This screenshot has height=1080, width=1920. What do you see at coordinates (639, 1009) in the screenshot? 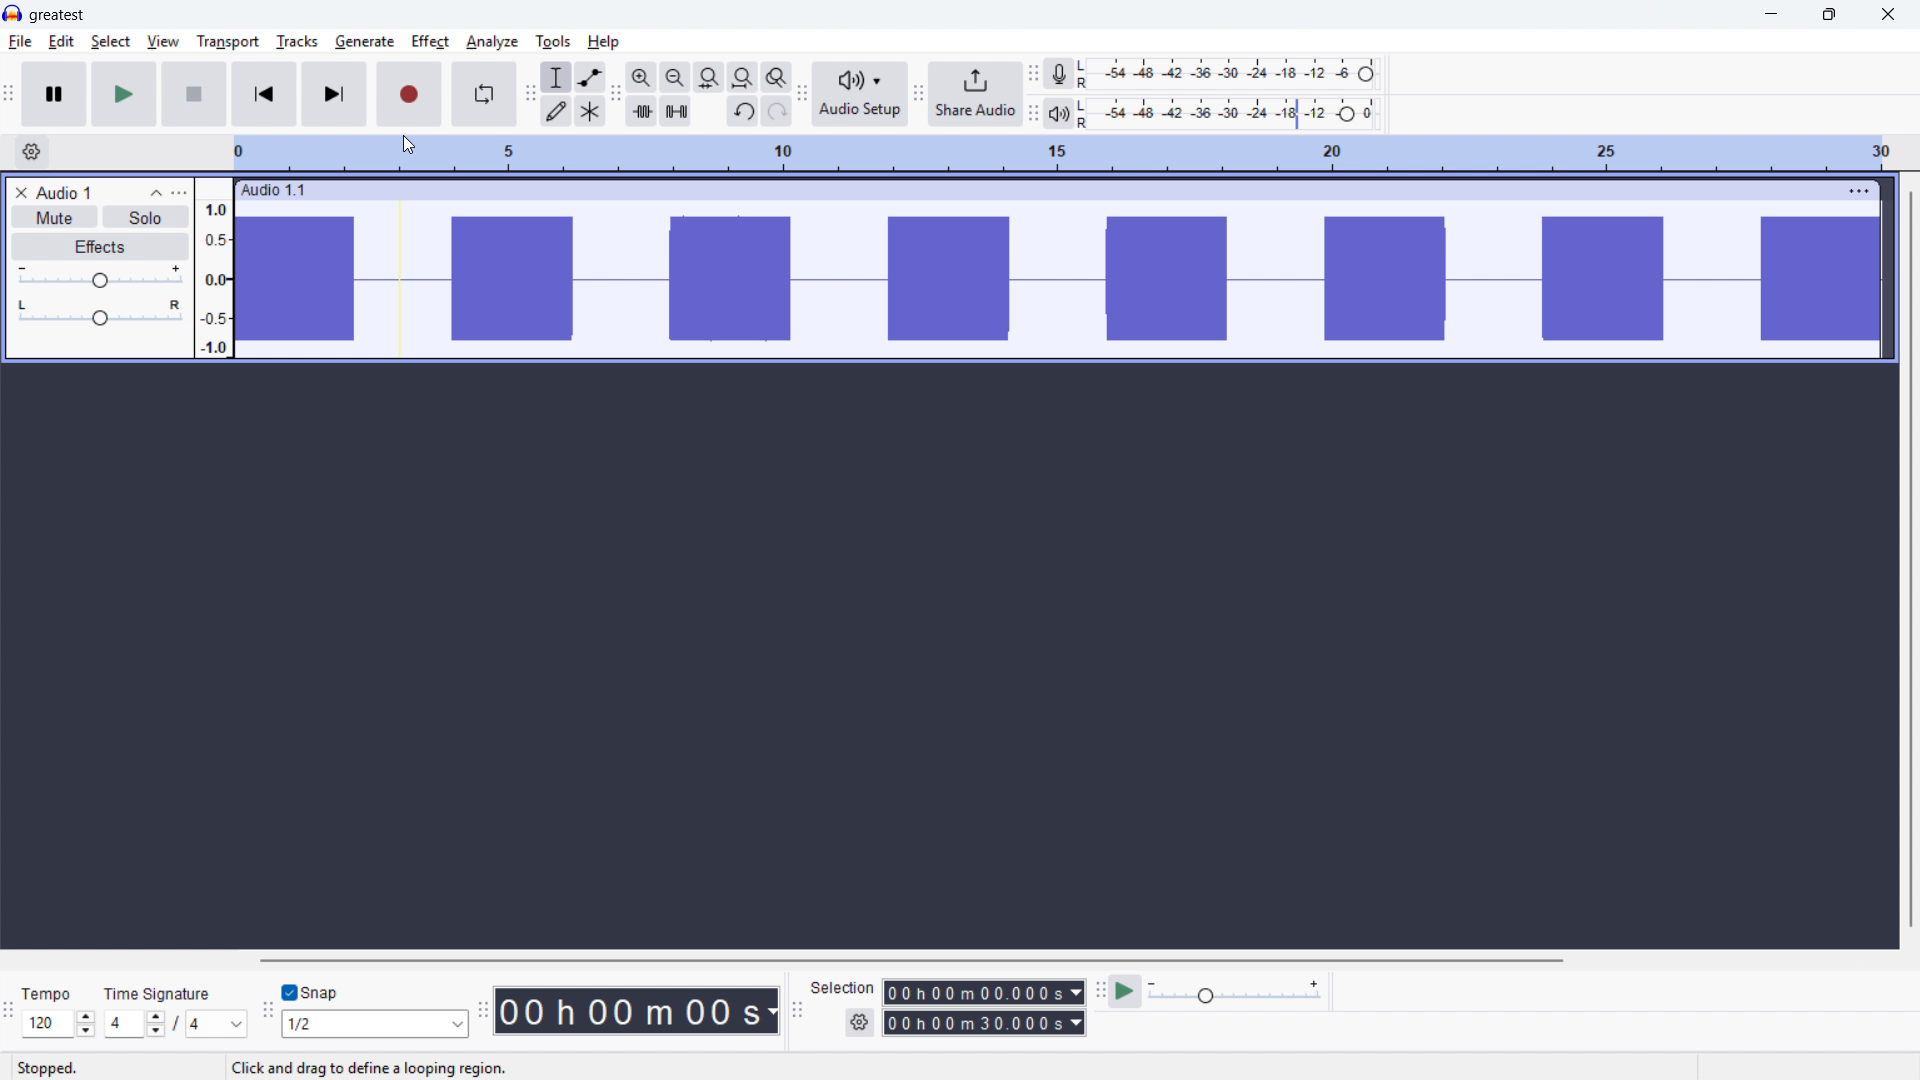
I see `Timestamp ` at bounding box center [639, 1009].